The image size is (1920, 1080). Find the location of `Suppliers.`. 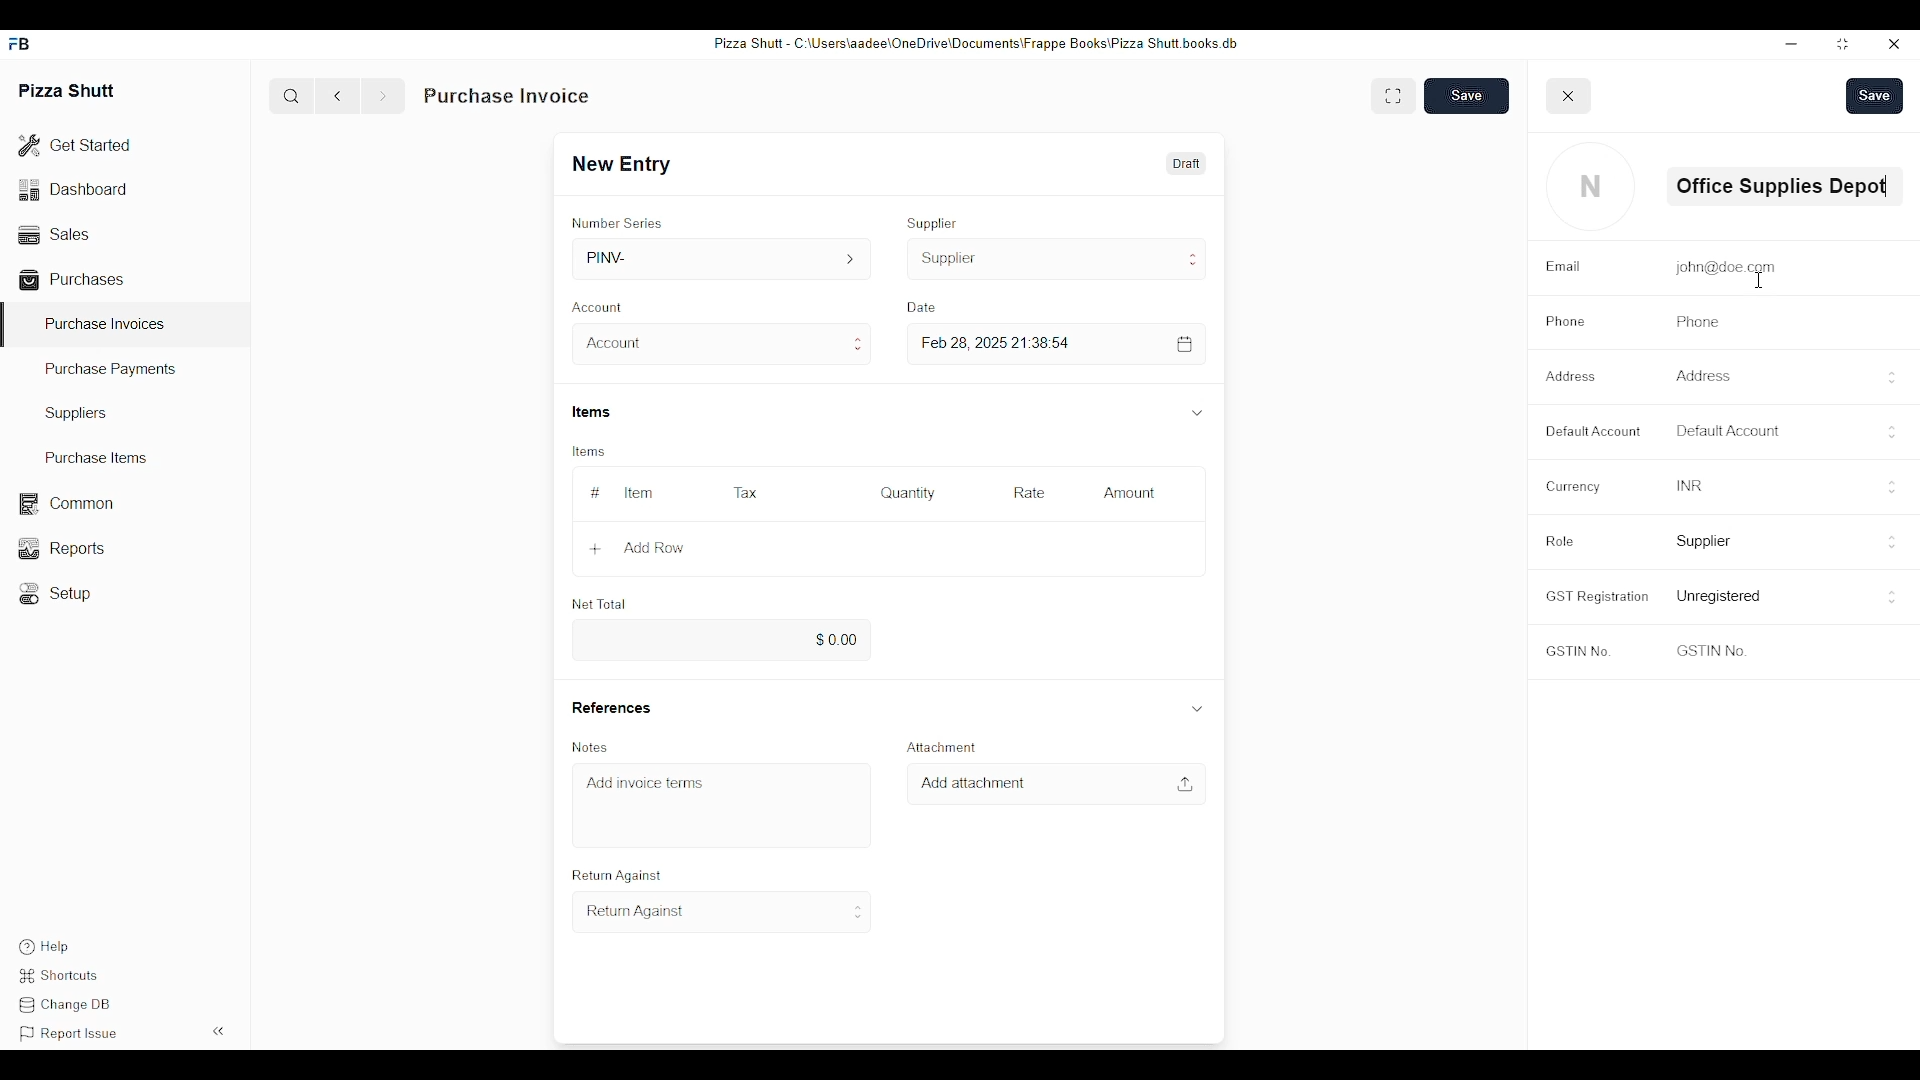

Suppliers. is located at coordinates (80, 413).